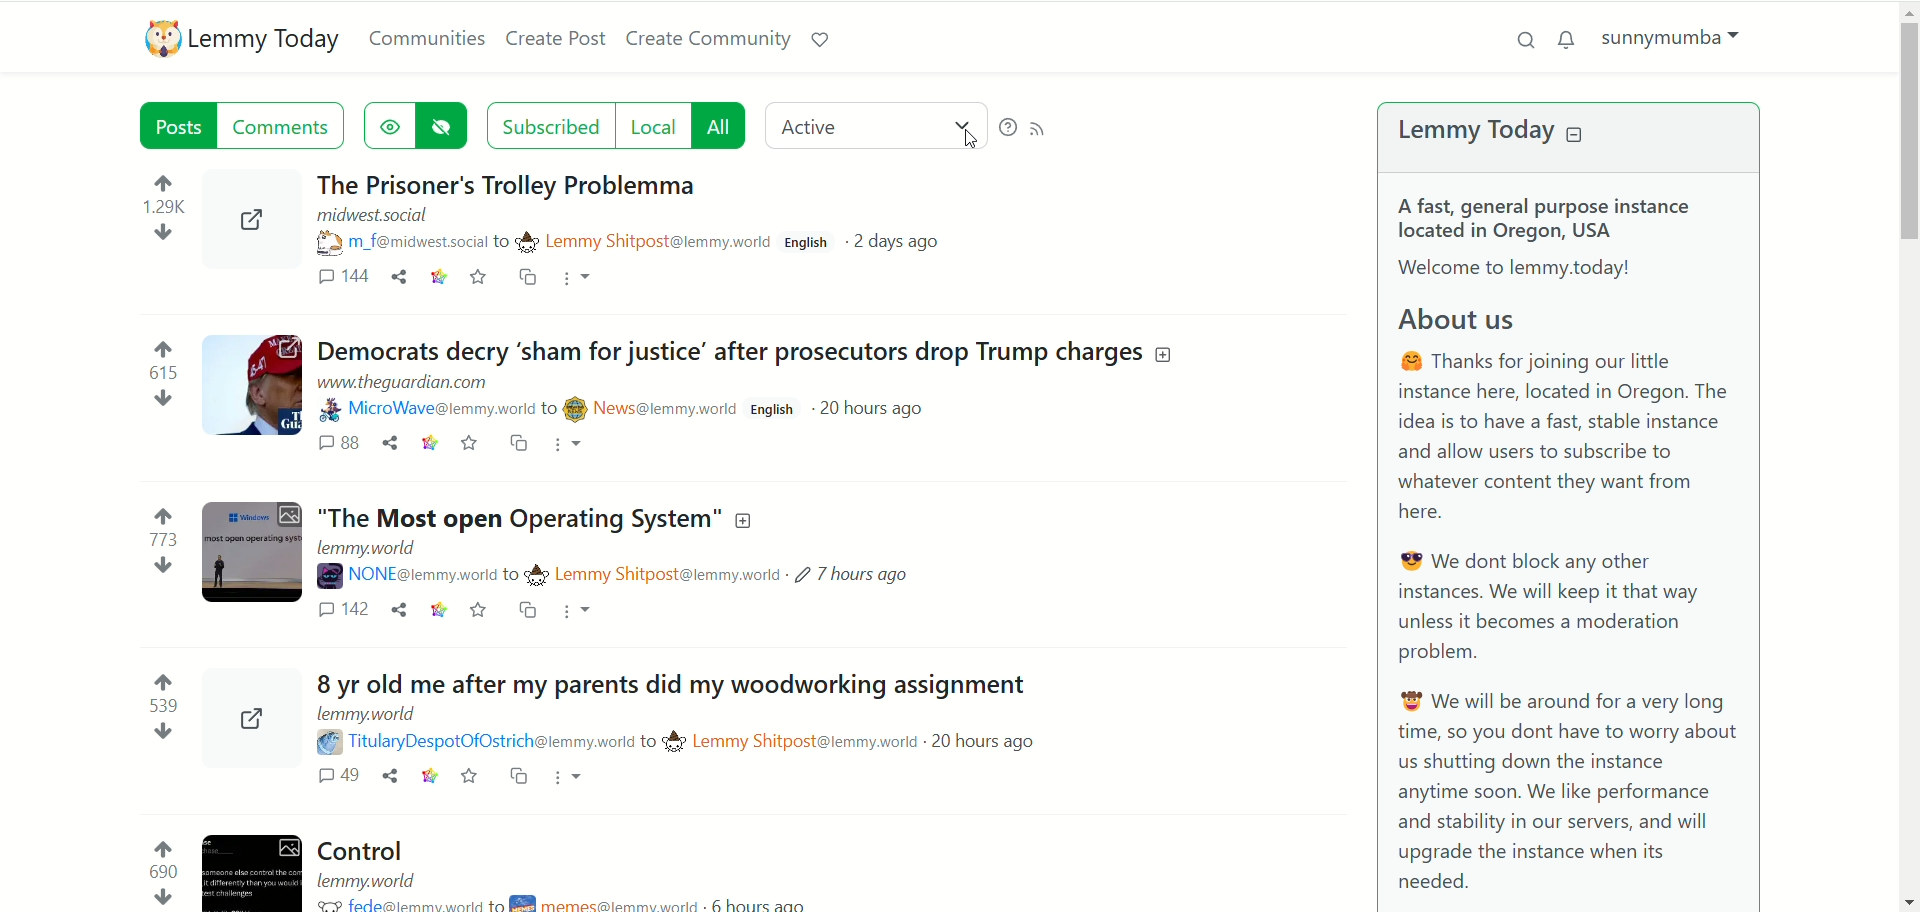 The image size is (1920, 912). What do you see at coordinates (970, 143) in the screenshot?
I see `Pointer` at bounding box center [970, 143].